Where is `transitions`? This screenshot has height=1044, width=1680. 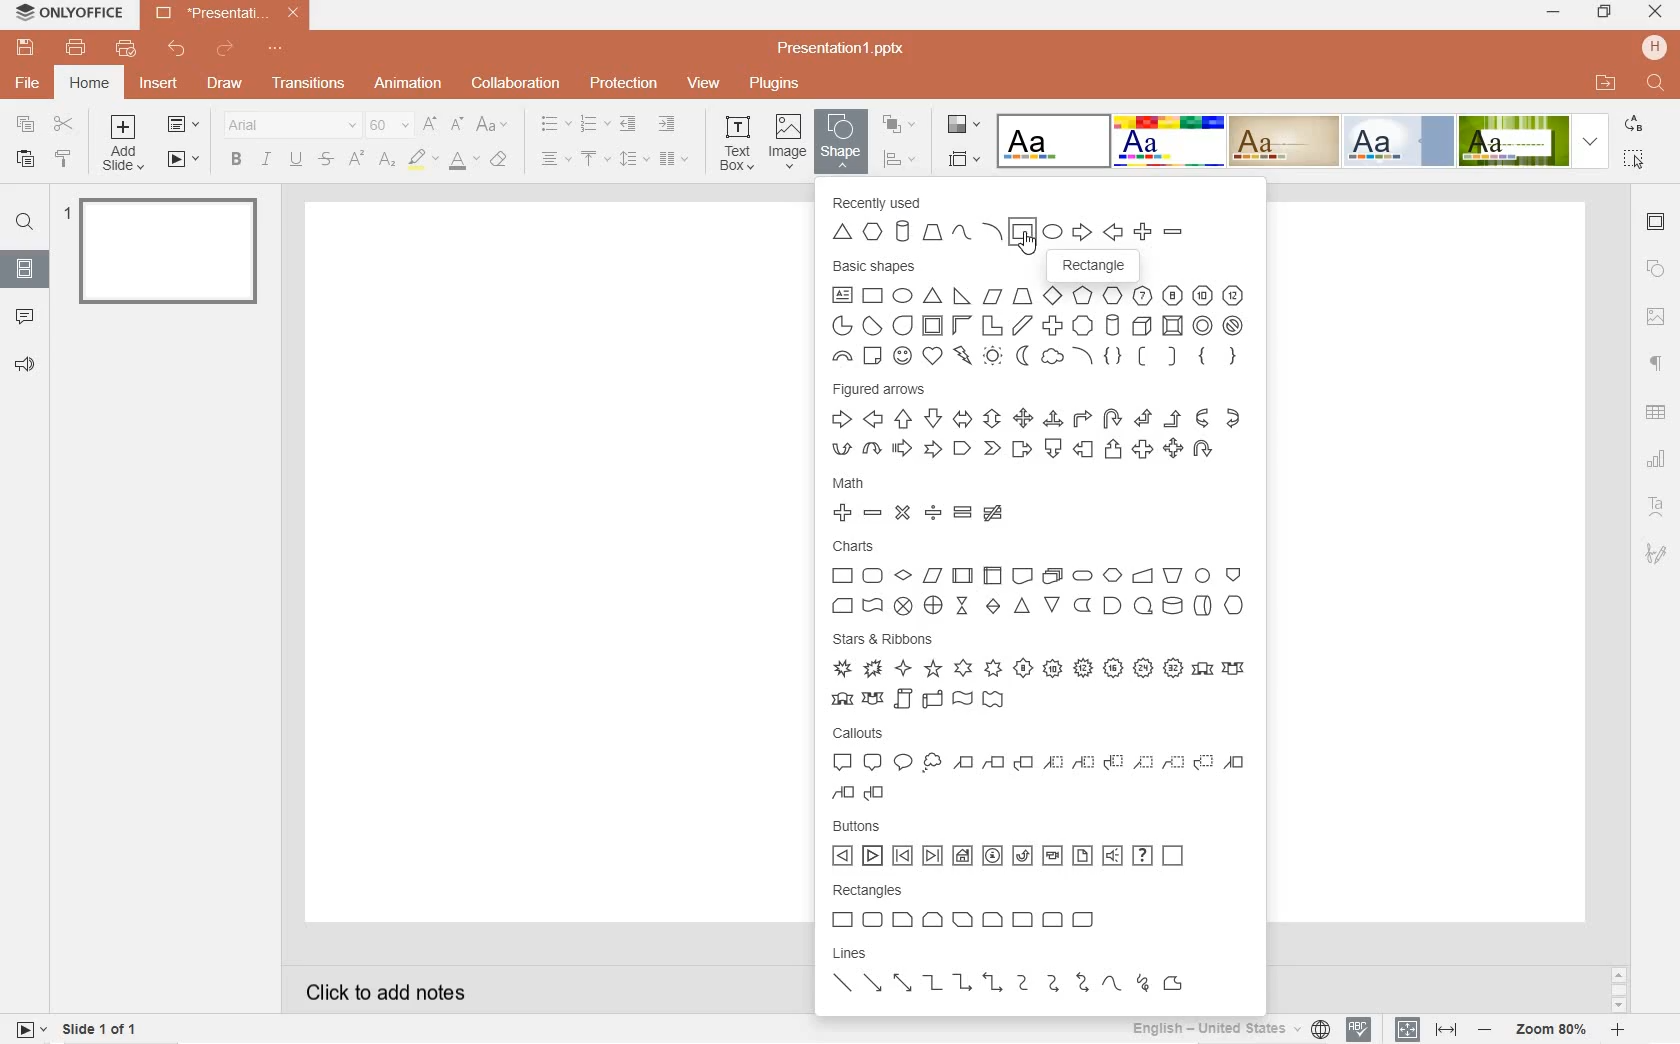
transitions is located at coordinates (305, 84).